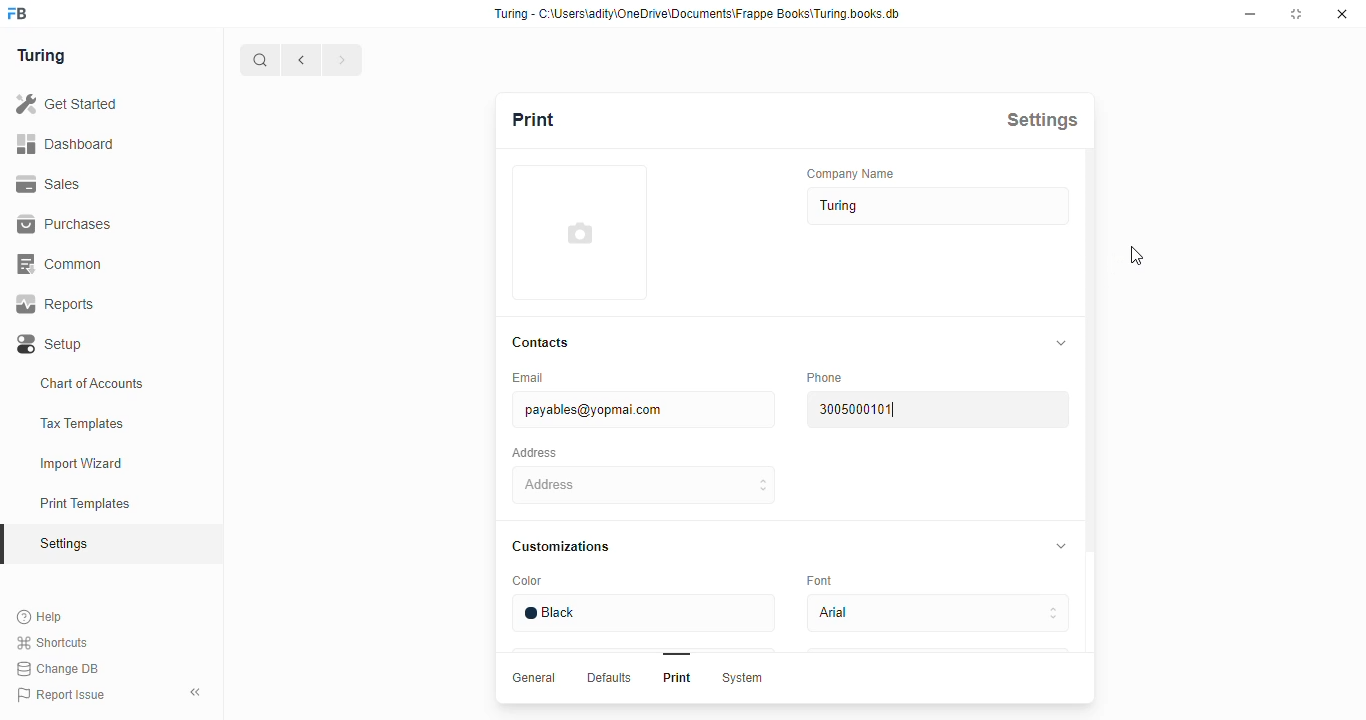 The width and height of the screenshot is (1366, 720). Describe the element at coordinates (1057, 546) in the screenshot. I see `collapse` at that location.